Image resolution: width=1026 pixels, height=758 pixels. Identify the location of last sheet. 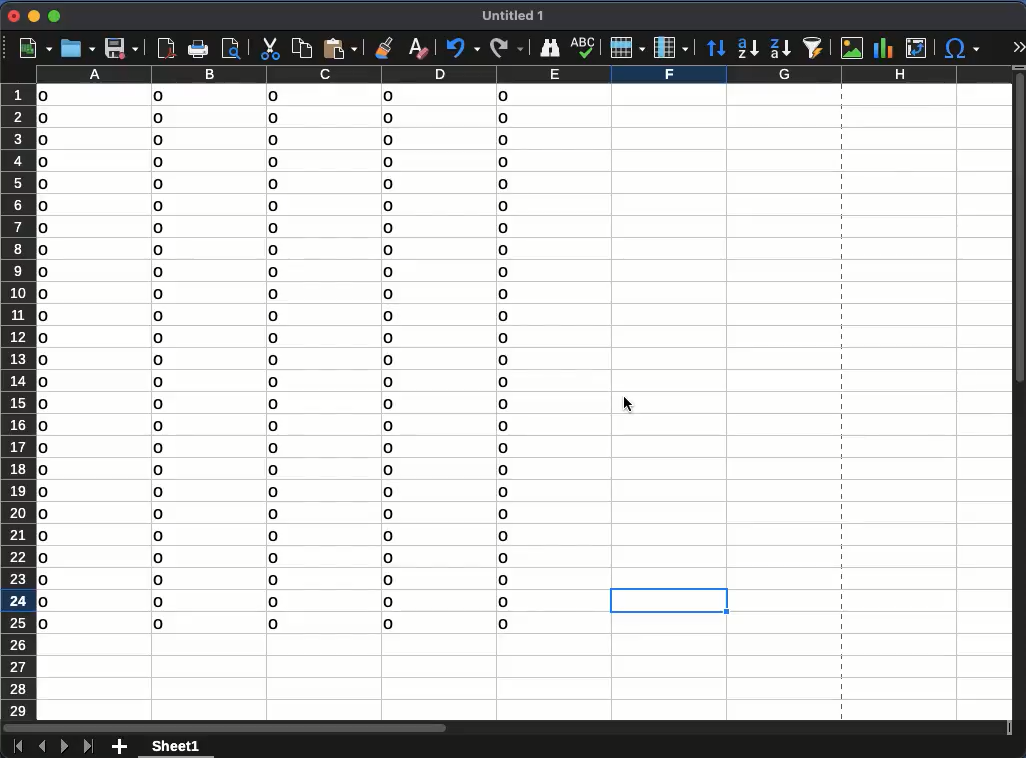
(88, 745).